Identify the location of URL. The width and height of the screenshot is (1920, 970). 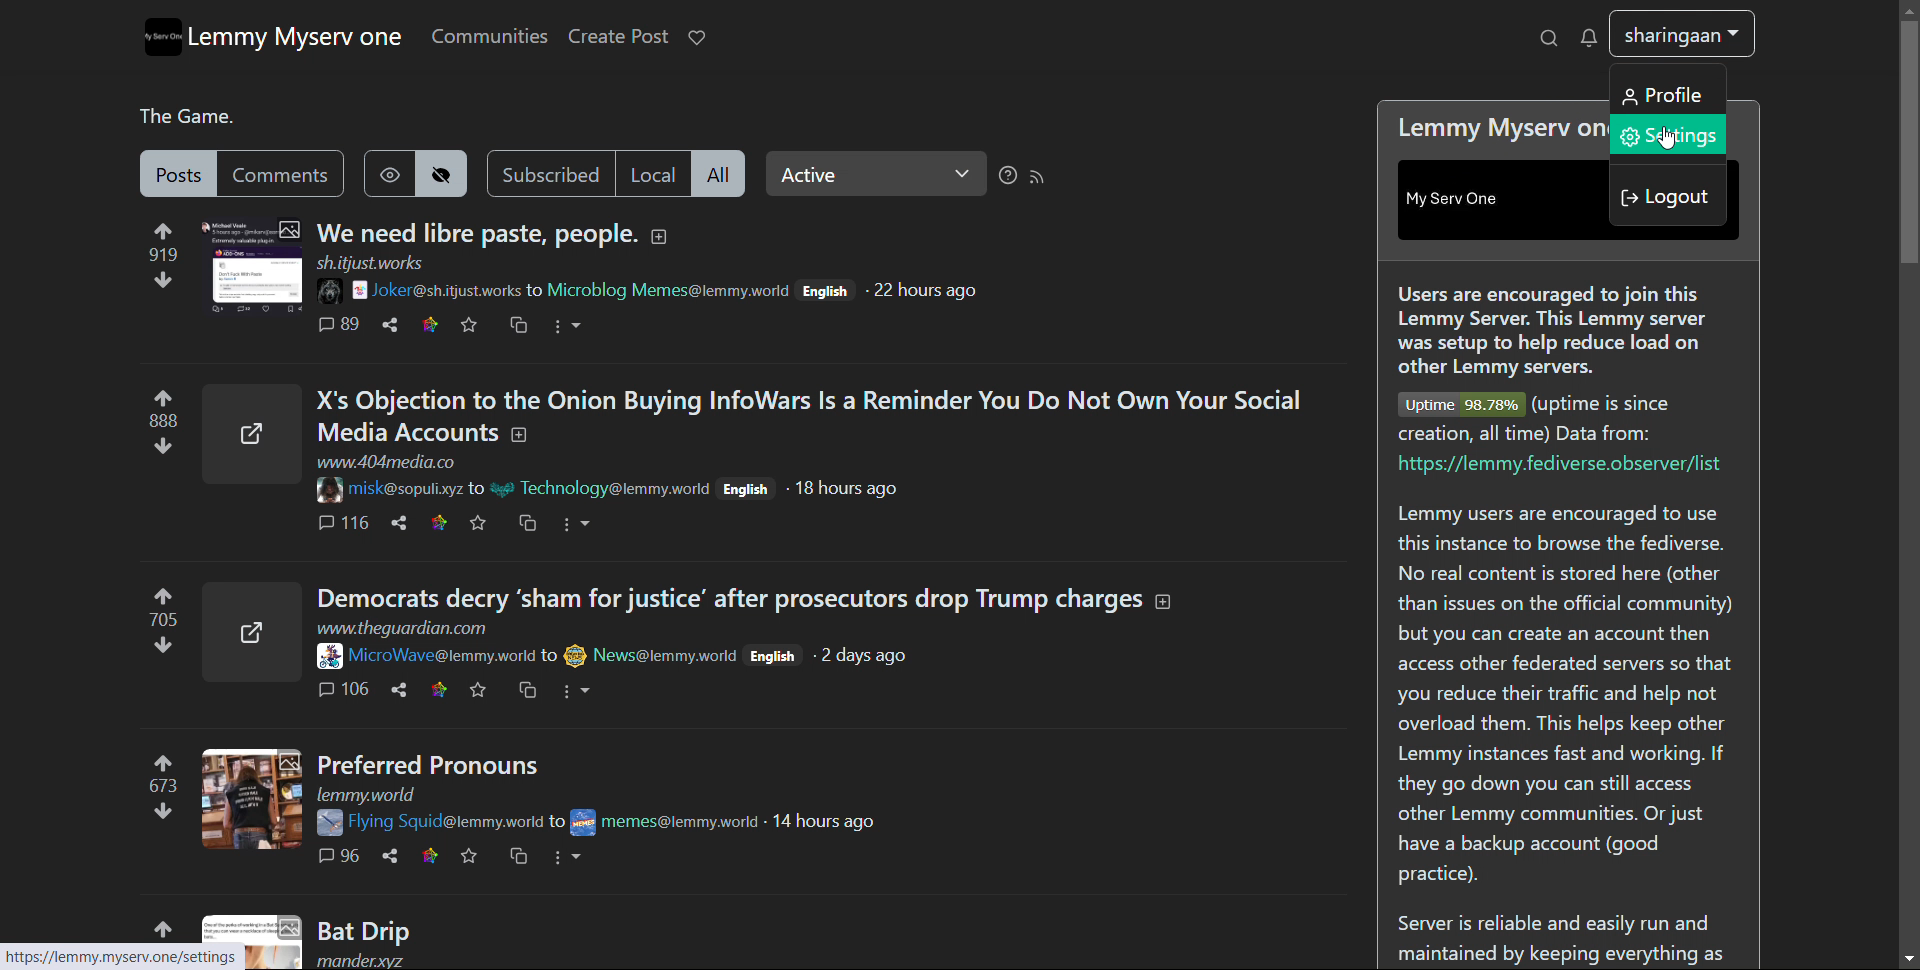
(374, 794).